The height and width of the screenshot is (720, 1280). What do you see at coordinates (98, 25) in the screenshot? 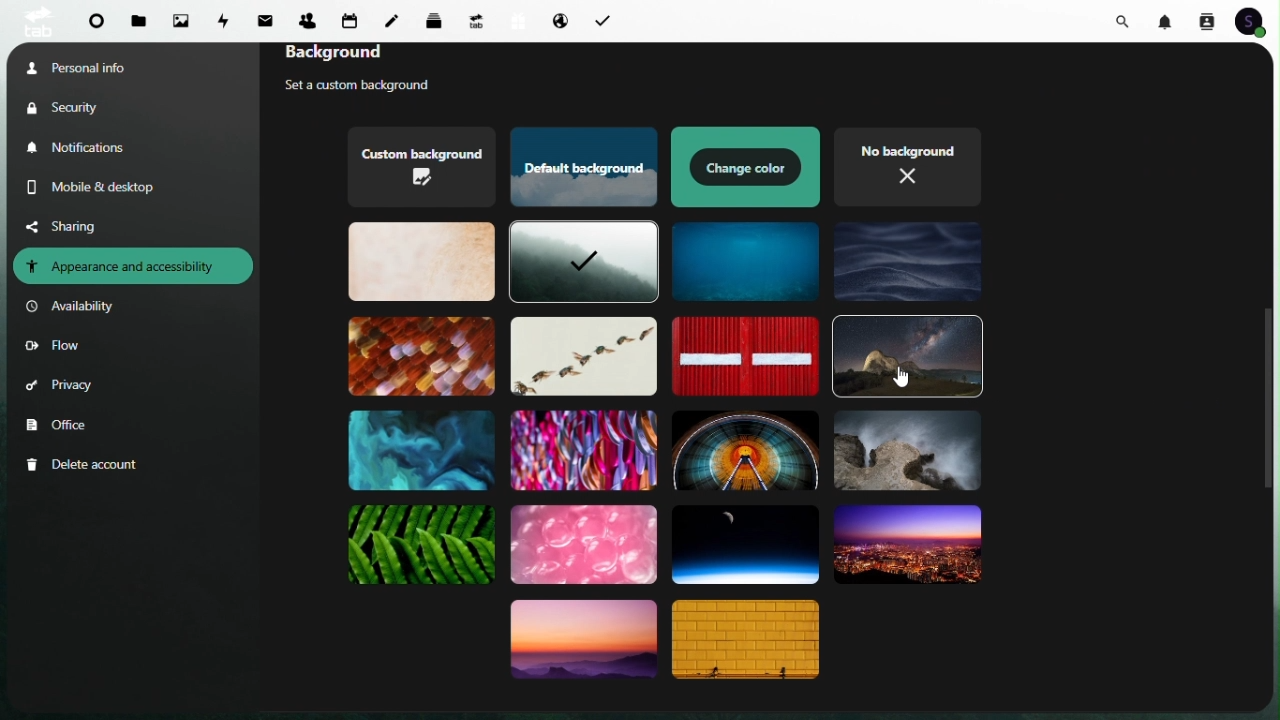
I see `dashboard` at bounding box center [98, 25].